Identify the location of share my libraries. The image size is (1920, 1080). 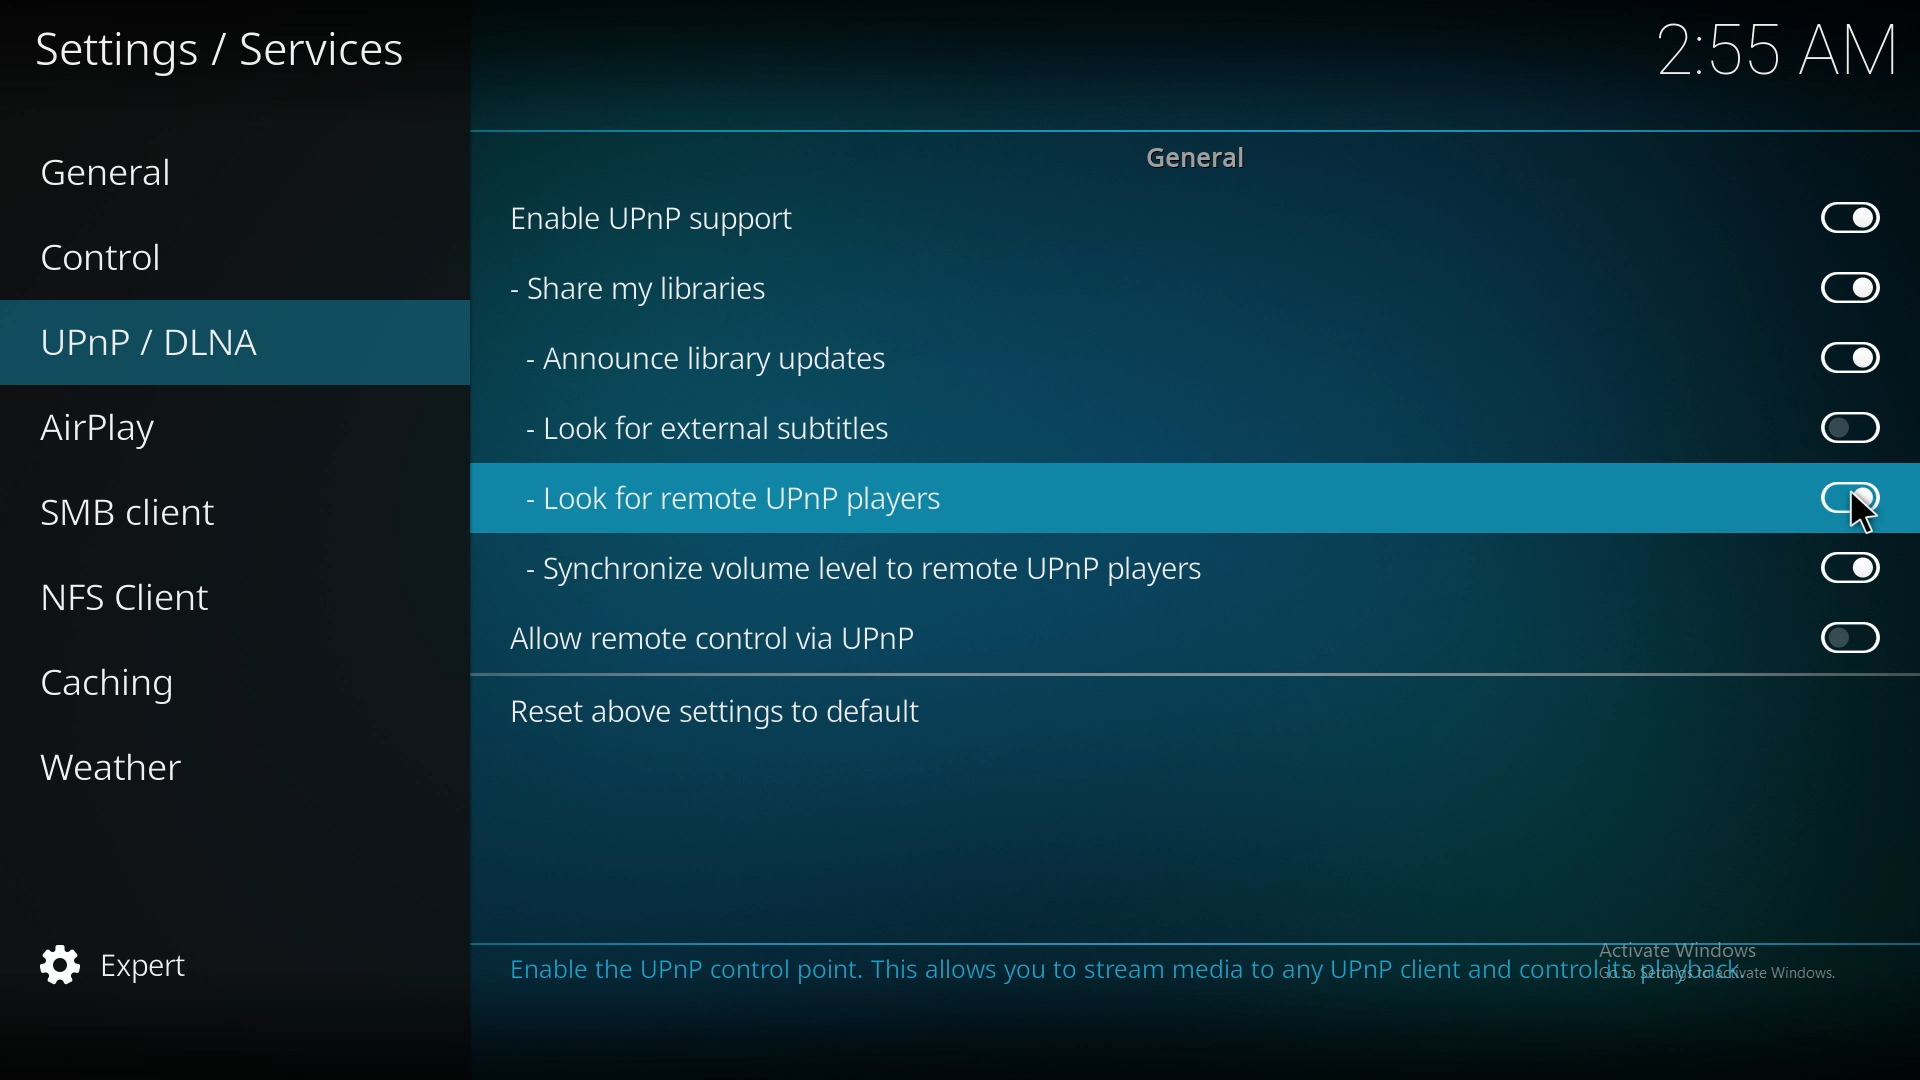
(656, 288).